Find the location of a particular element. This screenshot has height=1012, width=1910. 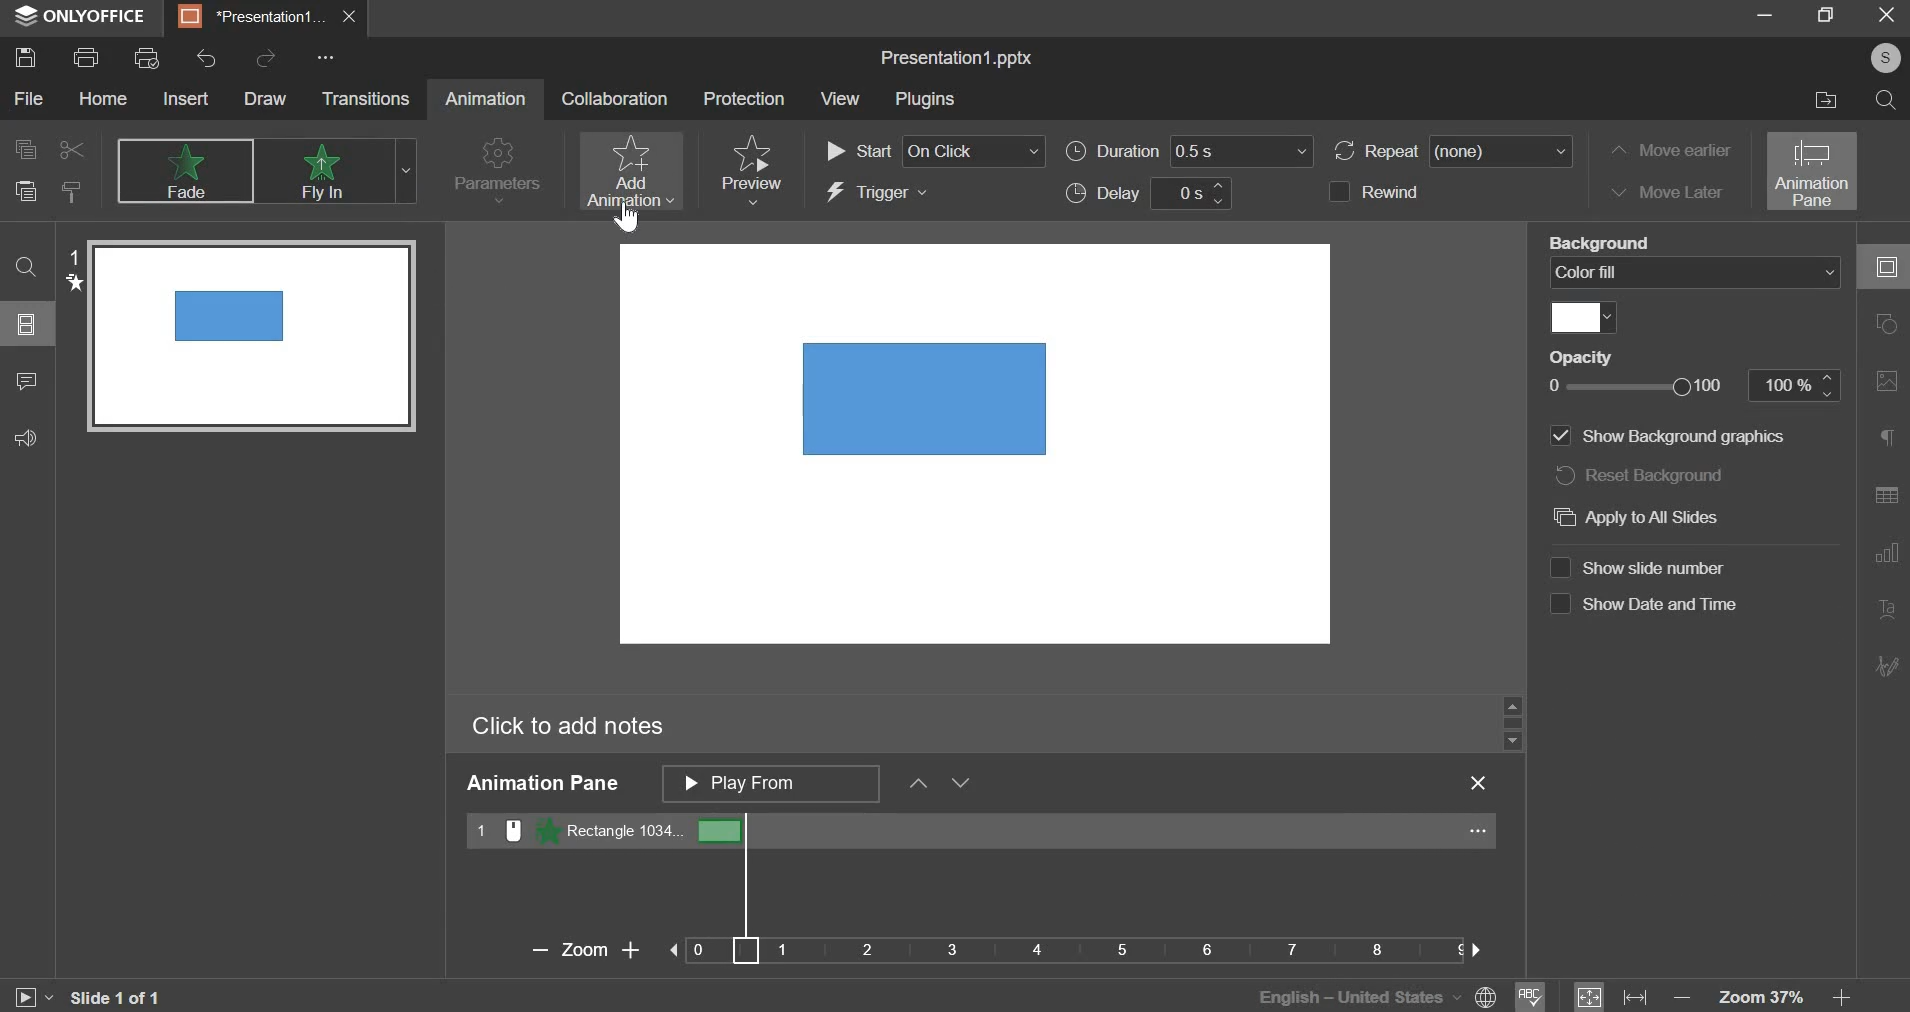

duration is located at coordinates (1189, 148).